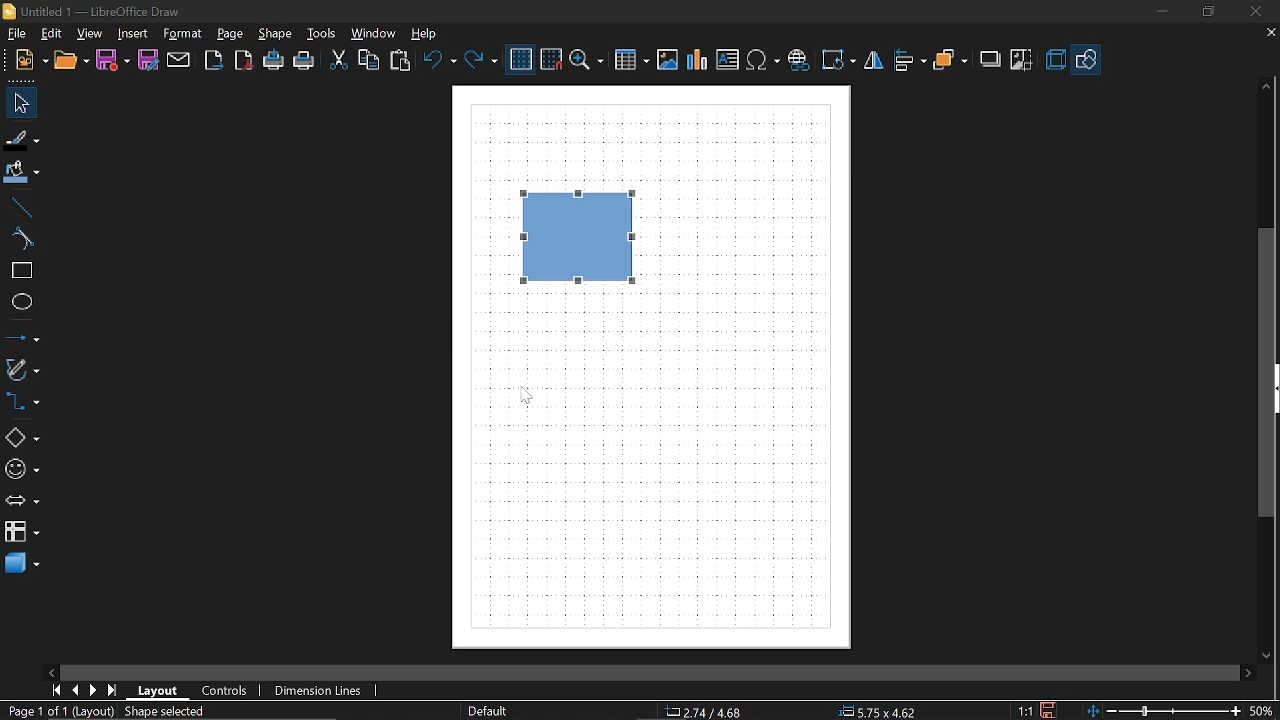 Image resolution: width=1280 pixels, height=720 pixels. Describe the element at coordinates (1161, 712) in the screenshot. I see `Change Zoom` at that location.